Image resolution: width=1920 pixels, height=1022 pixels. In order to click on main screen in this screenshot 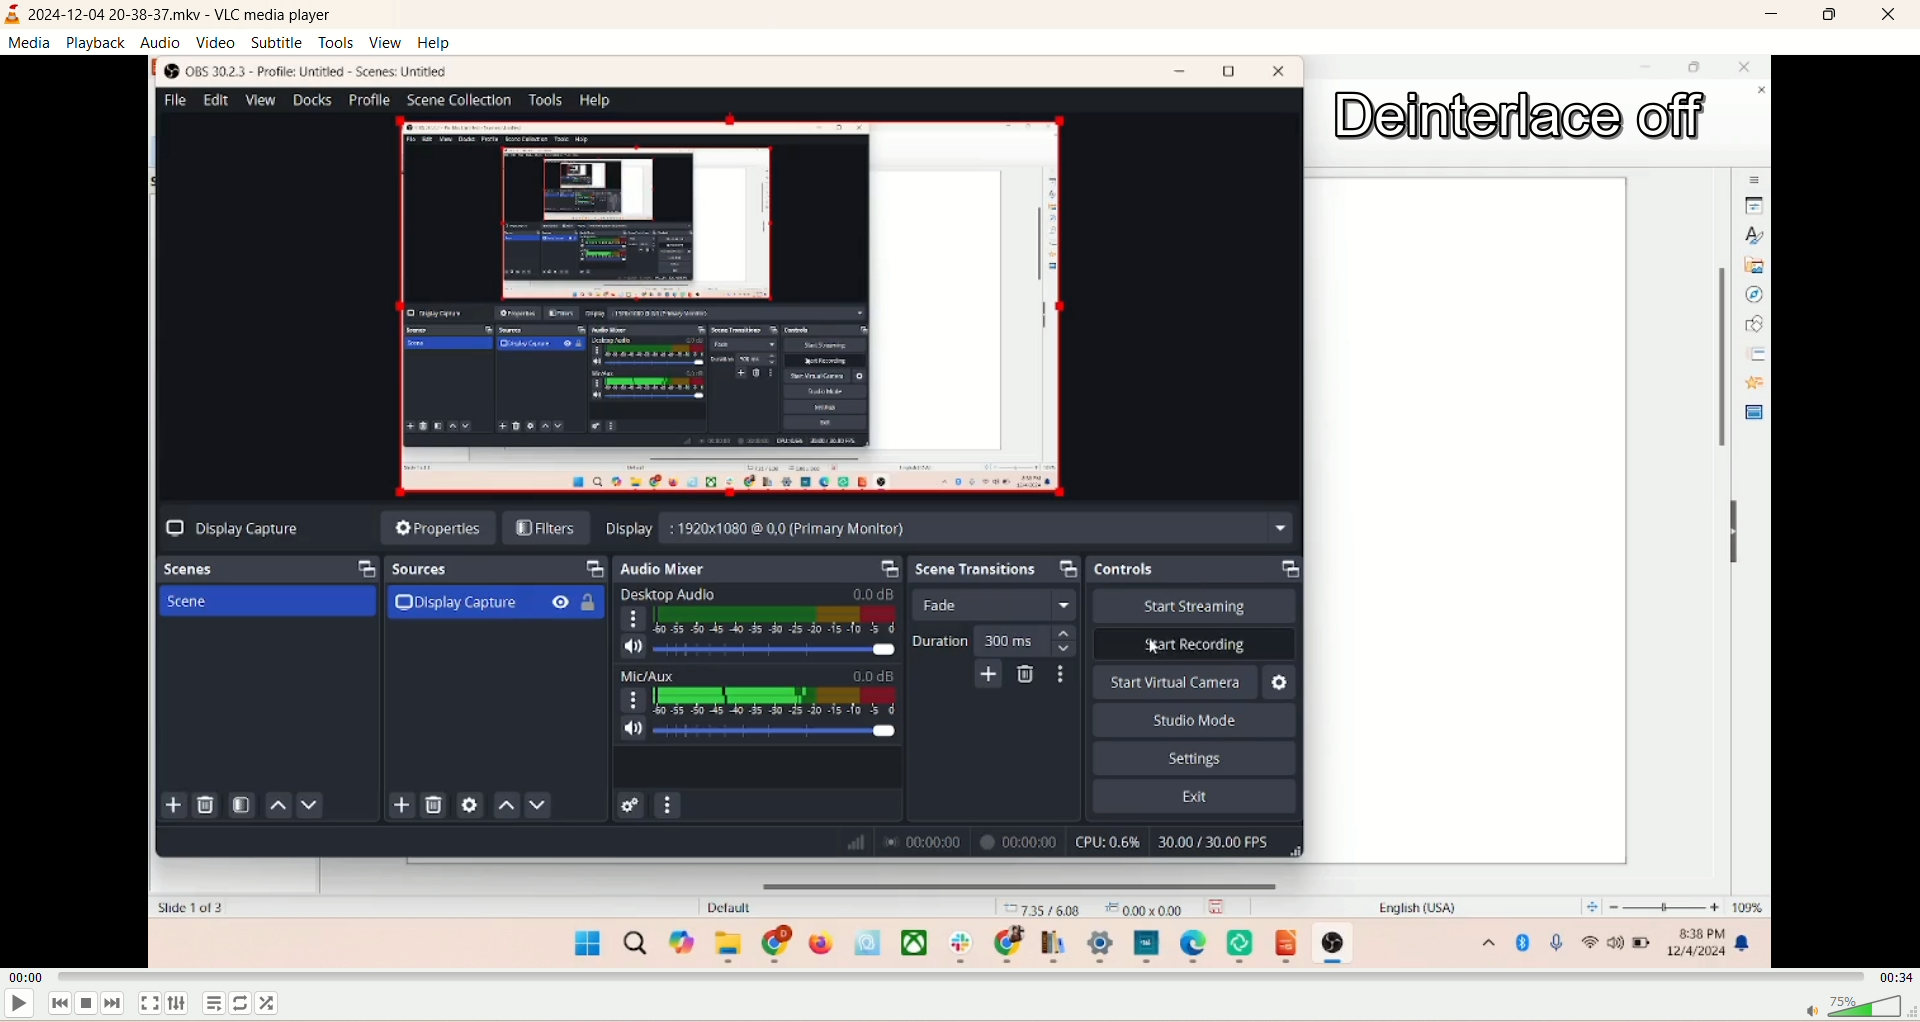, I will do `click(661, 511)`.